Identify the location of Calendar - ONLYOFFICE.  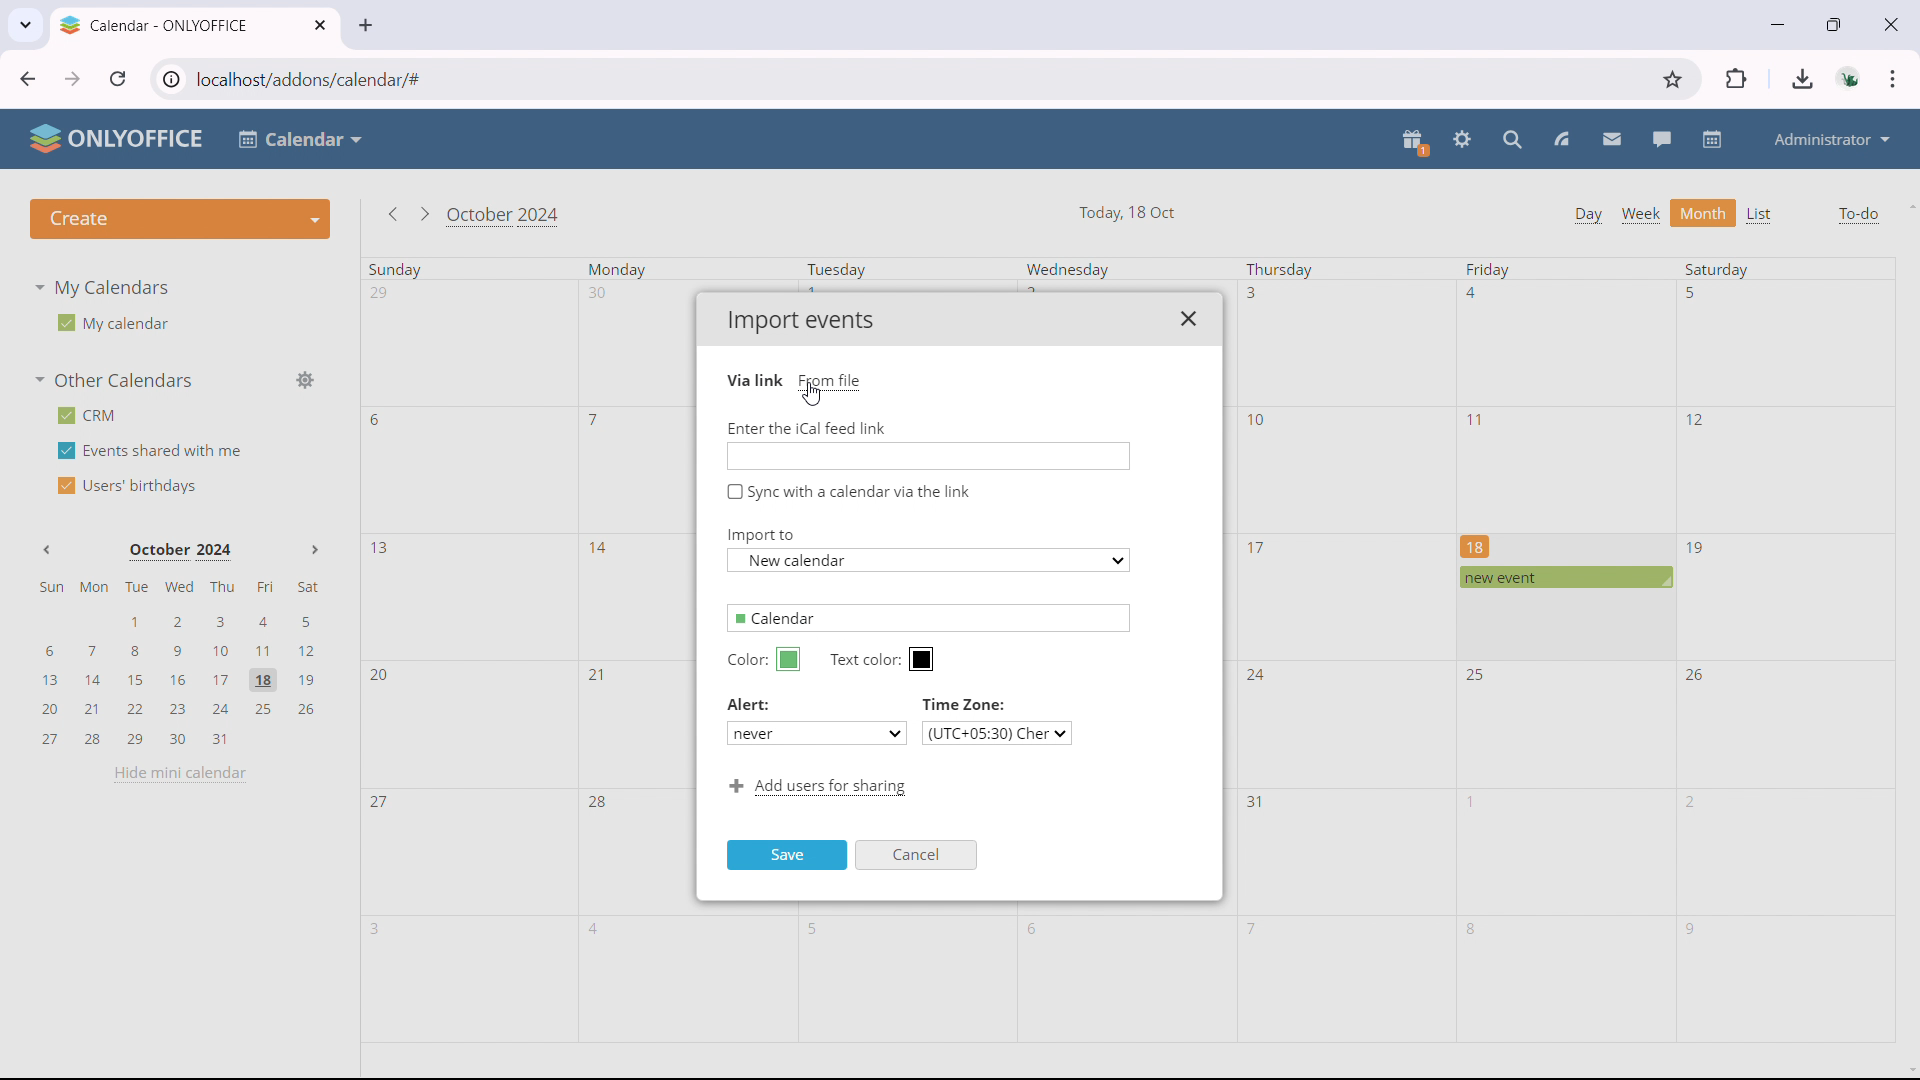
(155, 25).